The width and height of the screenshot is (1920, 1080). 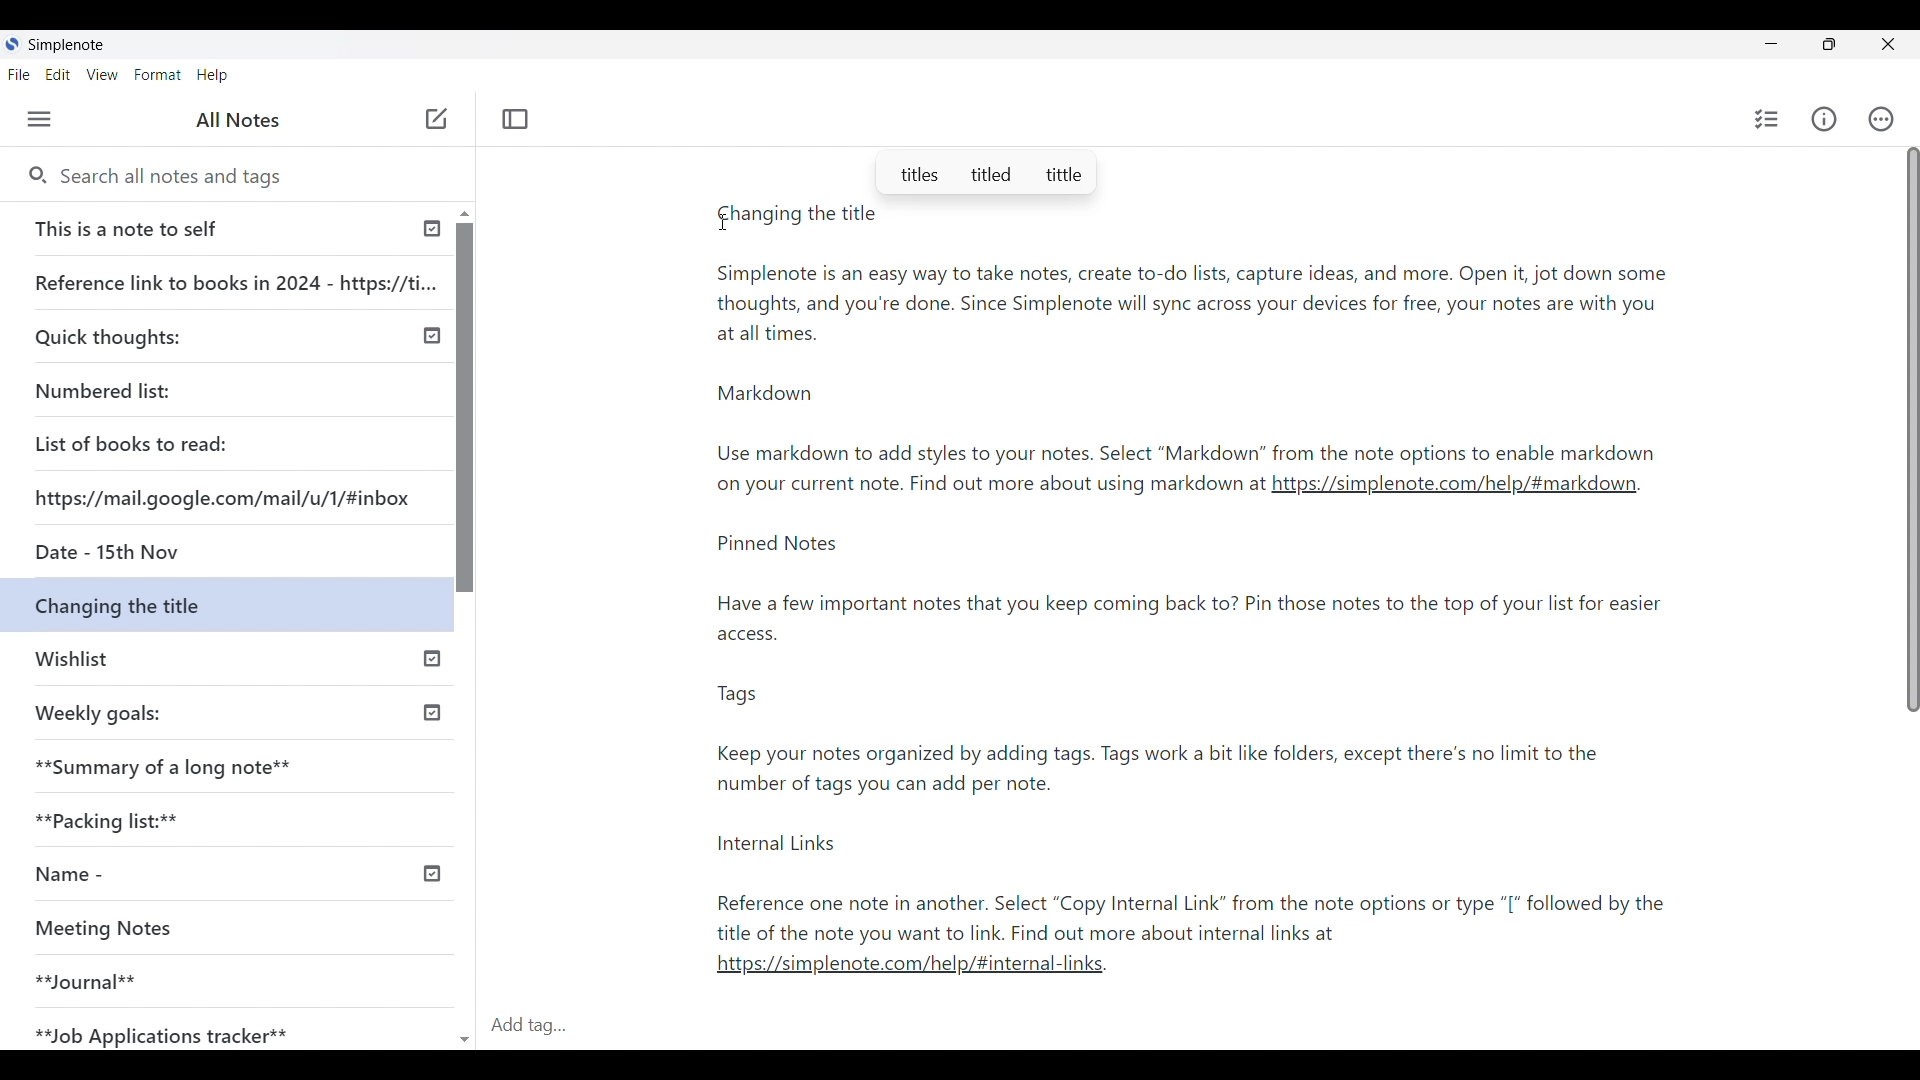 I want to click on Check icon indicates published notes, so click(x=434, y=660).